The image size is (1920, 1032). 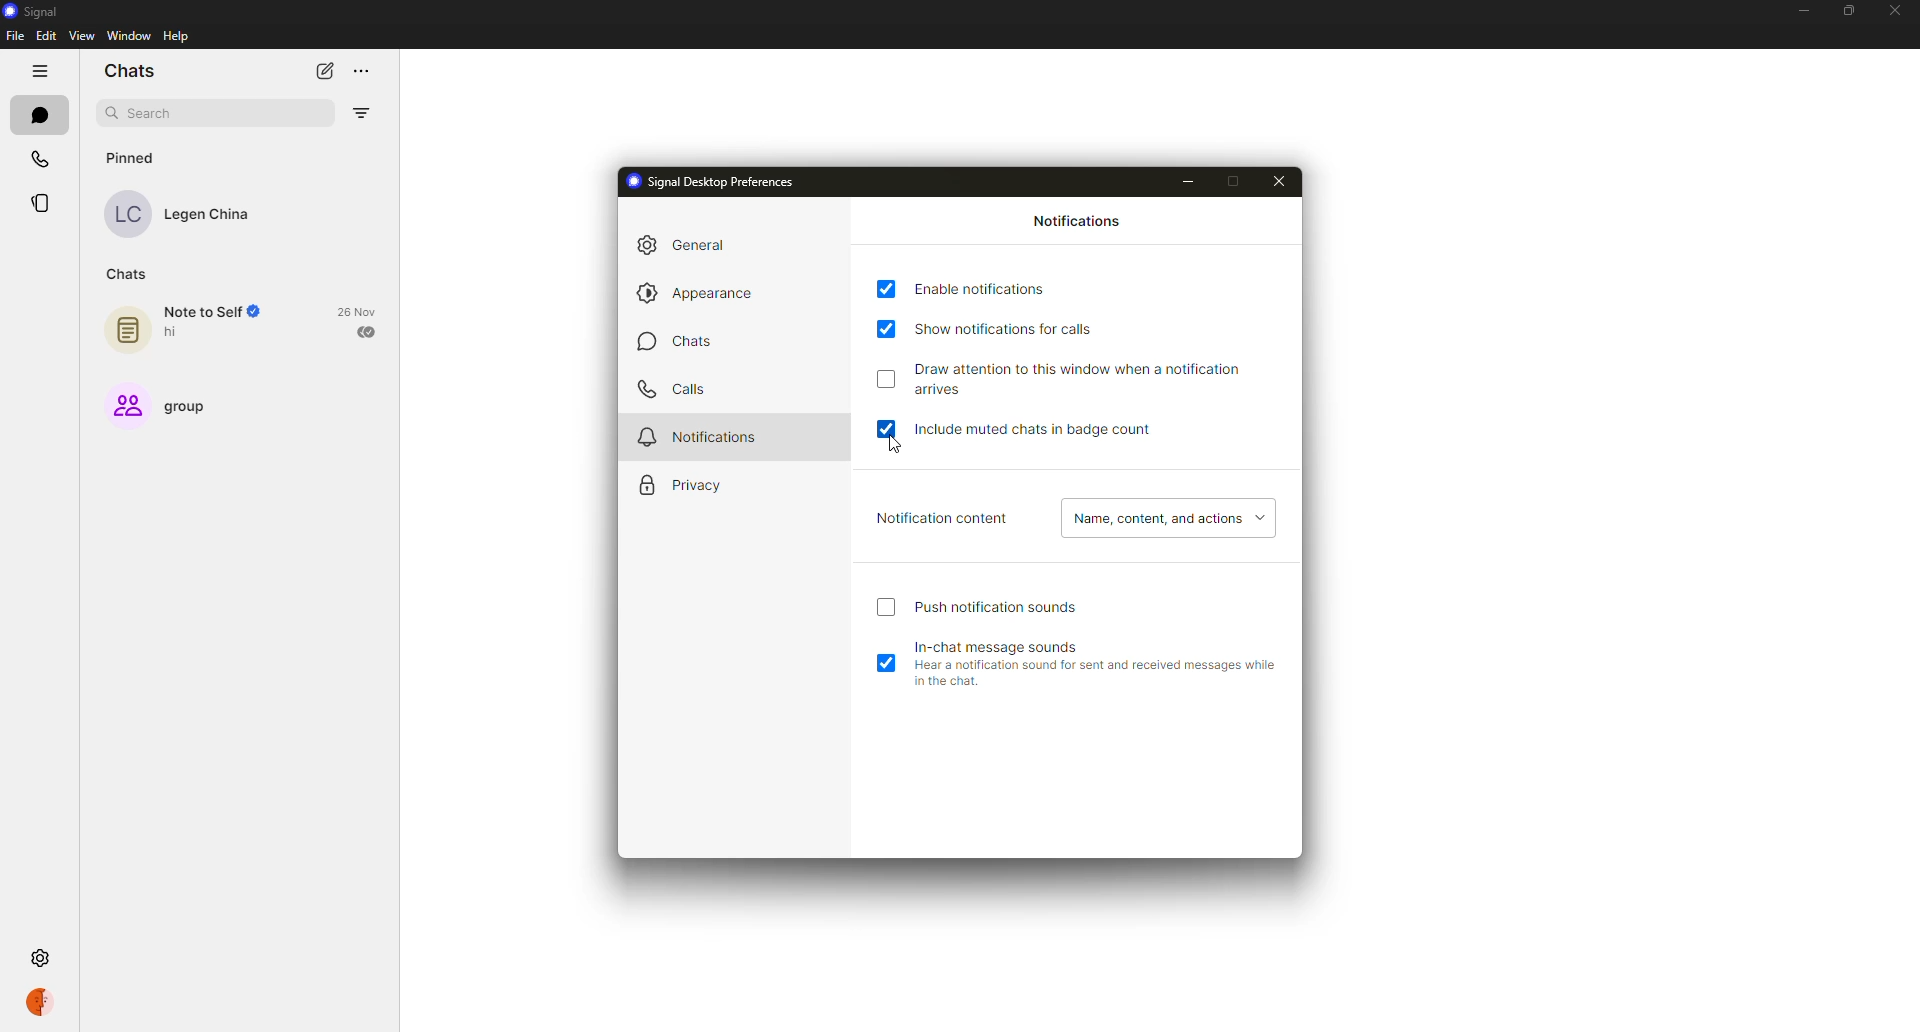 I want to click on name, content, actions, so click(x=1164, y=517).